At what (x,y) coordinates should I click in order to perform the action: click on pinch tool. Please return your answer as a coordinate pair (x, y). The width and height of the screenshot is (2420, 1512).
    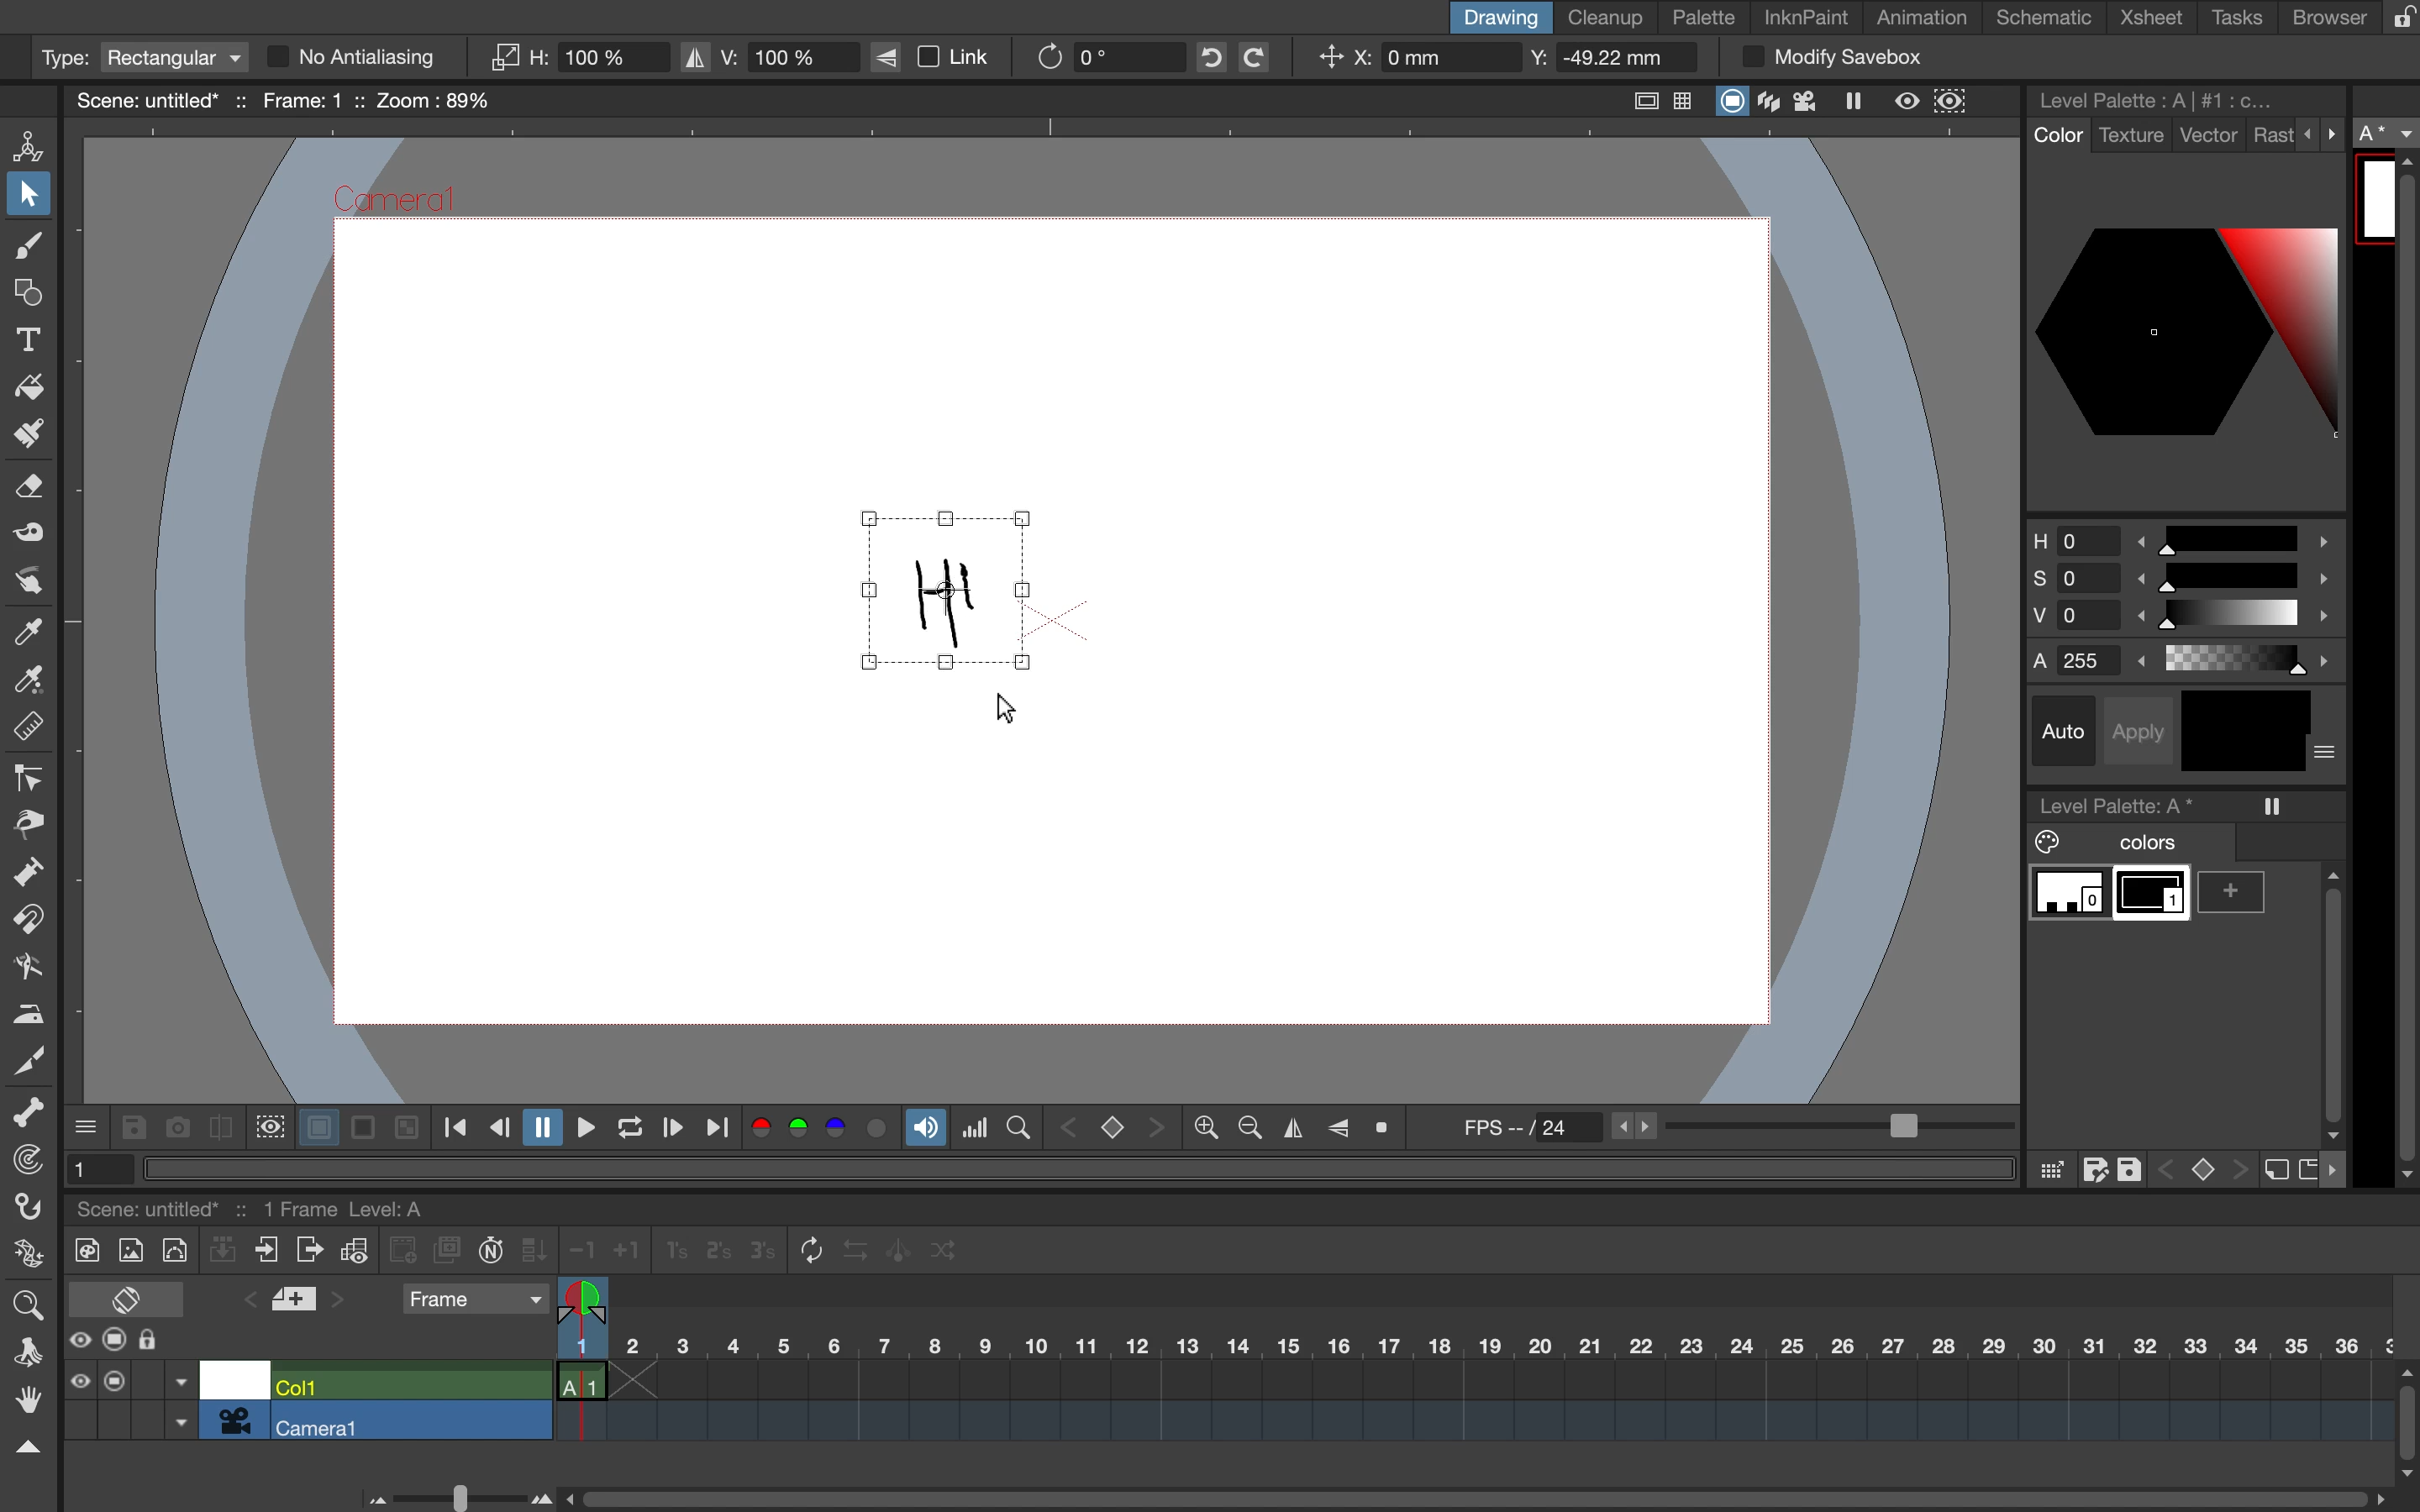
    Looking at the image, I should click on (30, 823).